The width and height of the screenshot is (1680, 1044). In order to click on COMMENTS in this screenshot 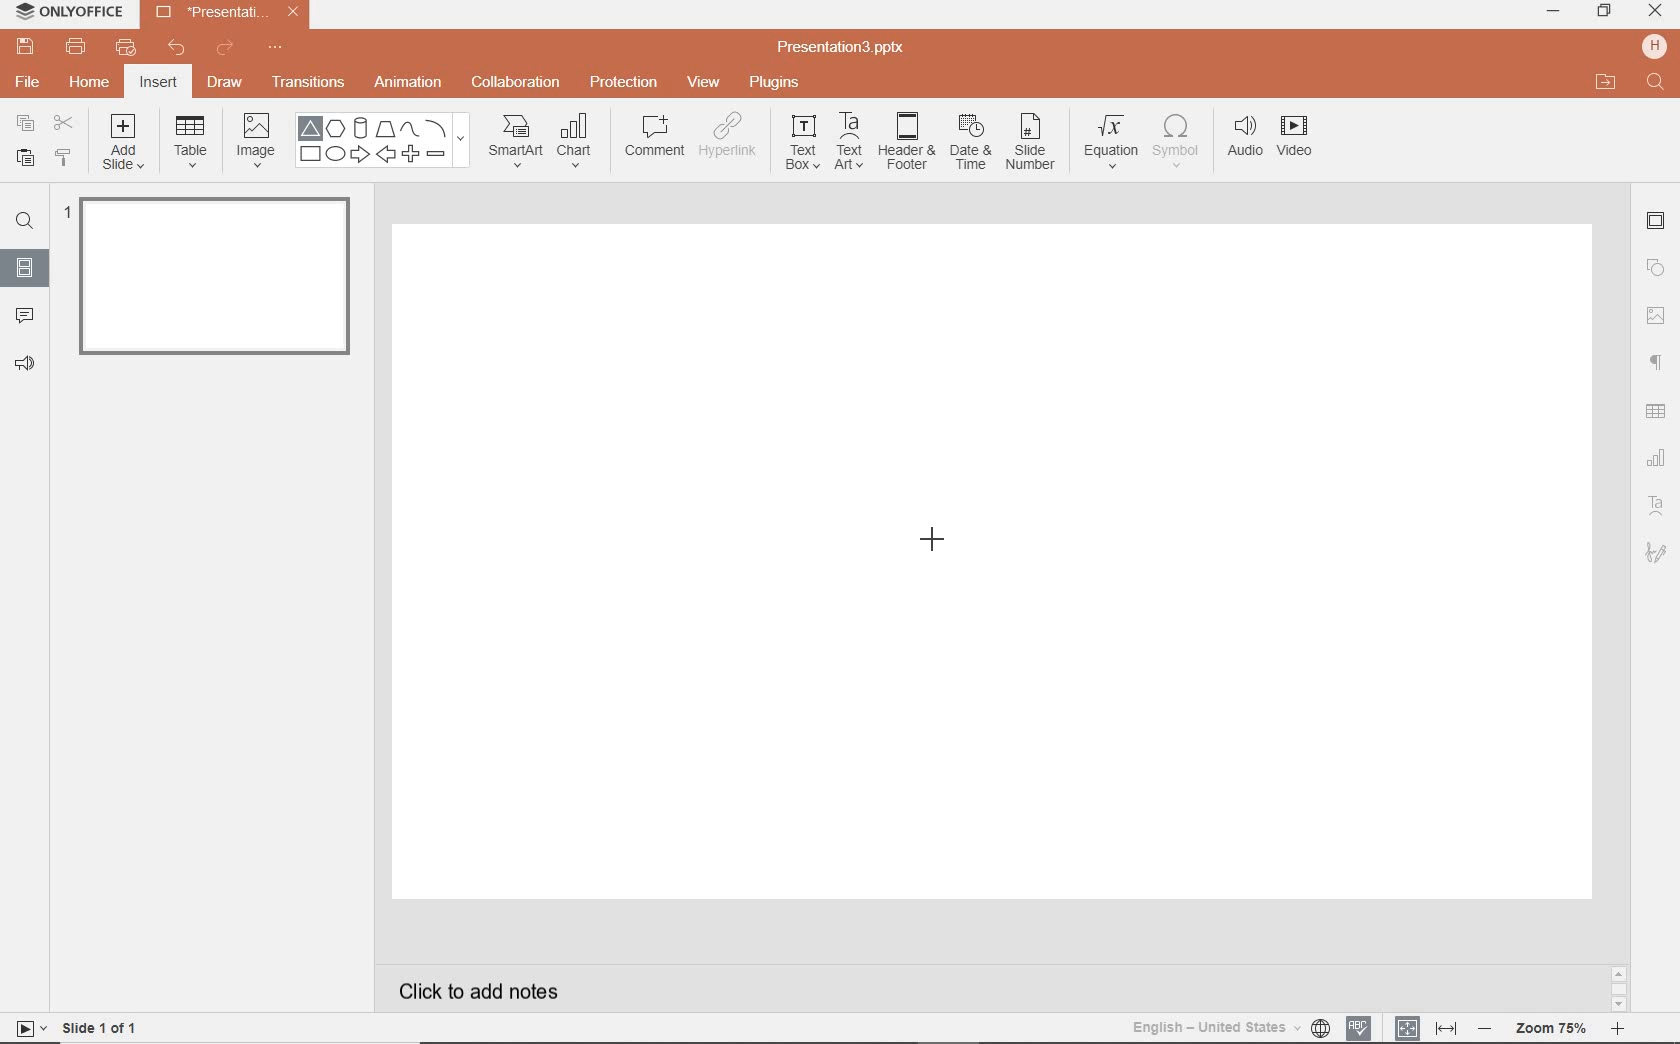, I will do `click(24, 314)`.